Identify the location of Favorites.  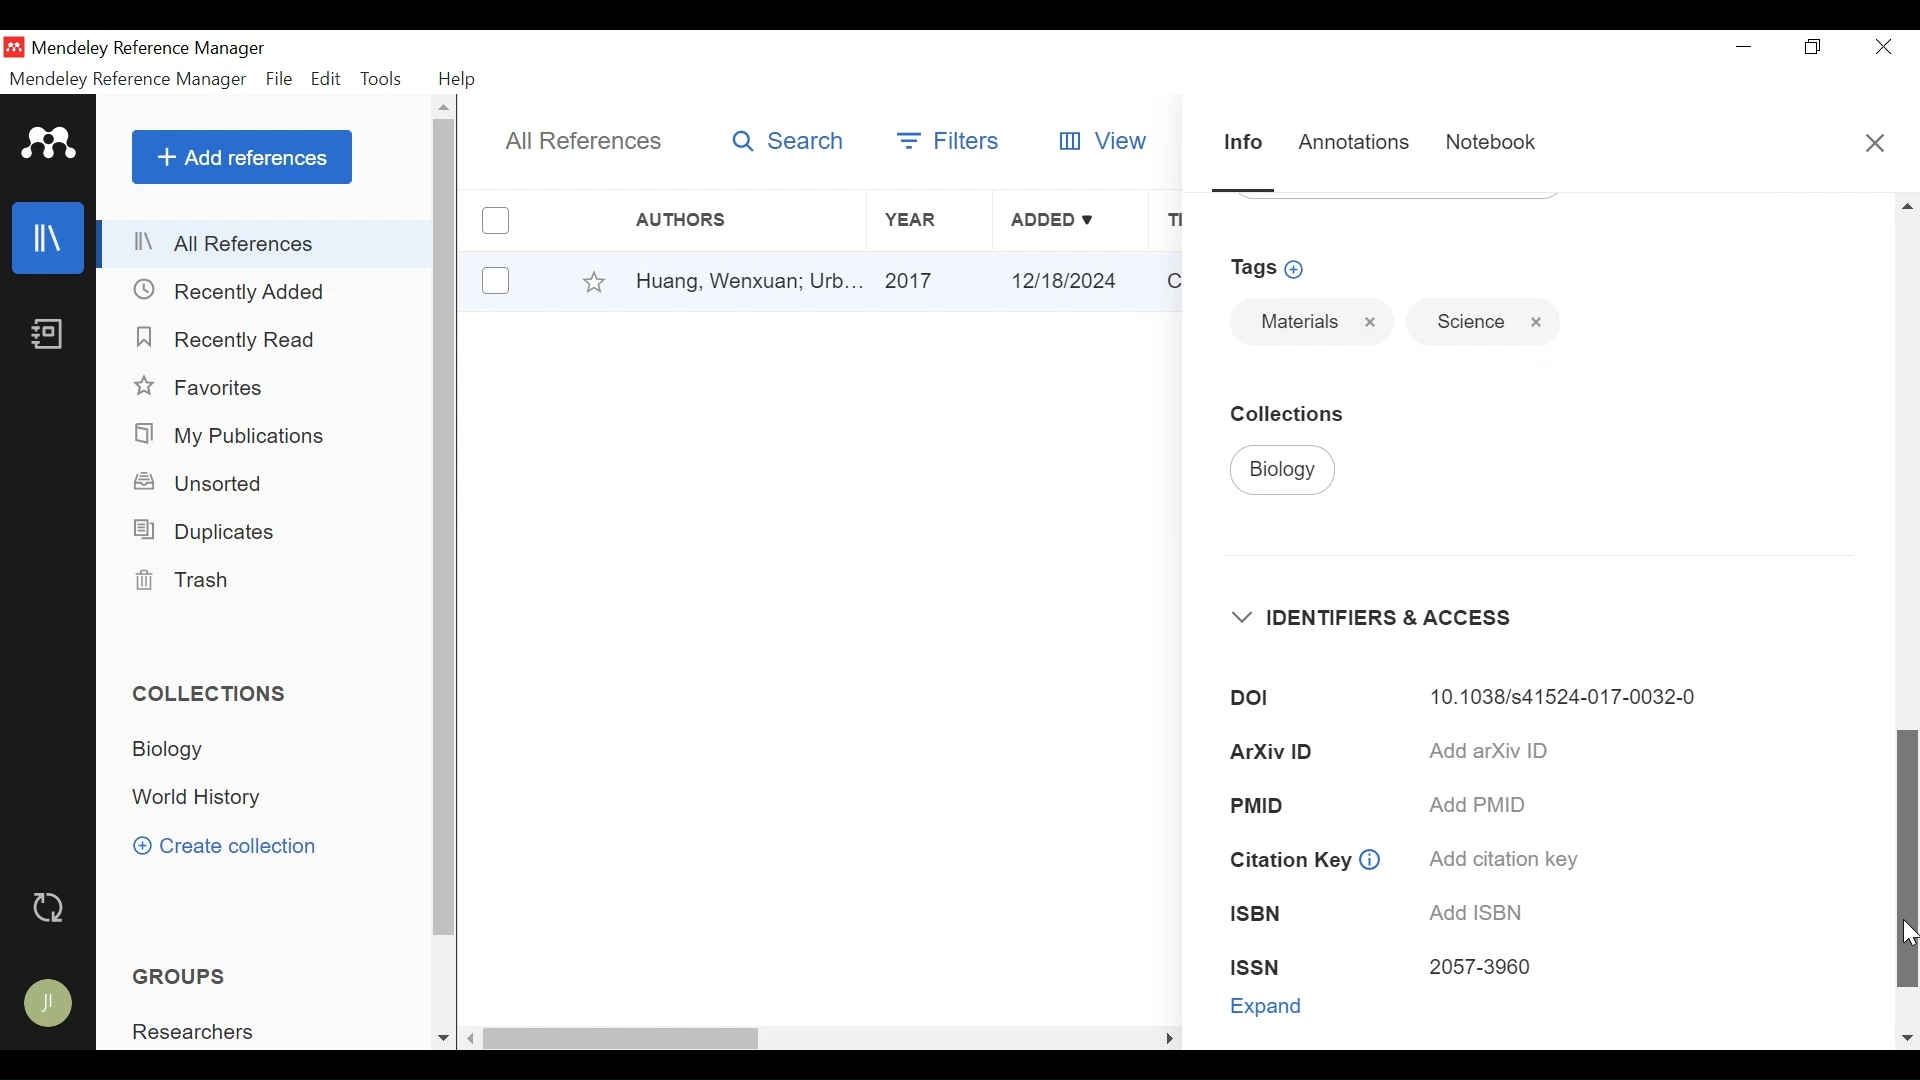
(595, 280).